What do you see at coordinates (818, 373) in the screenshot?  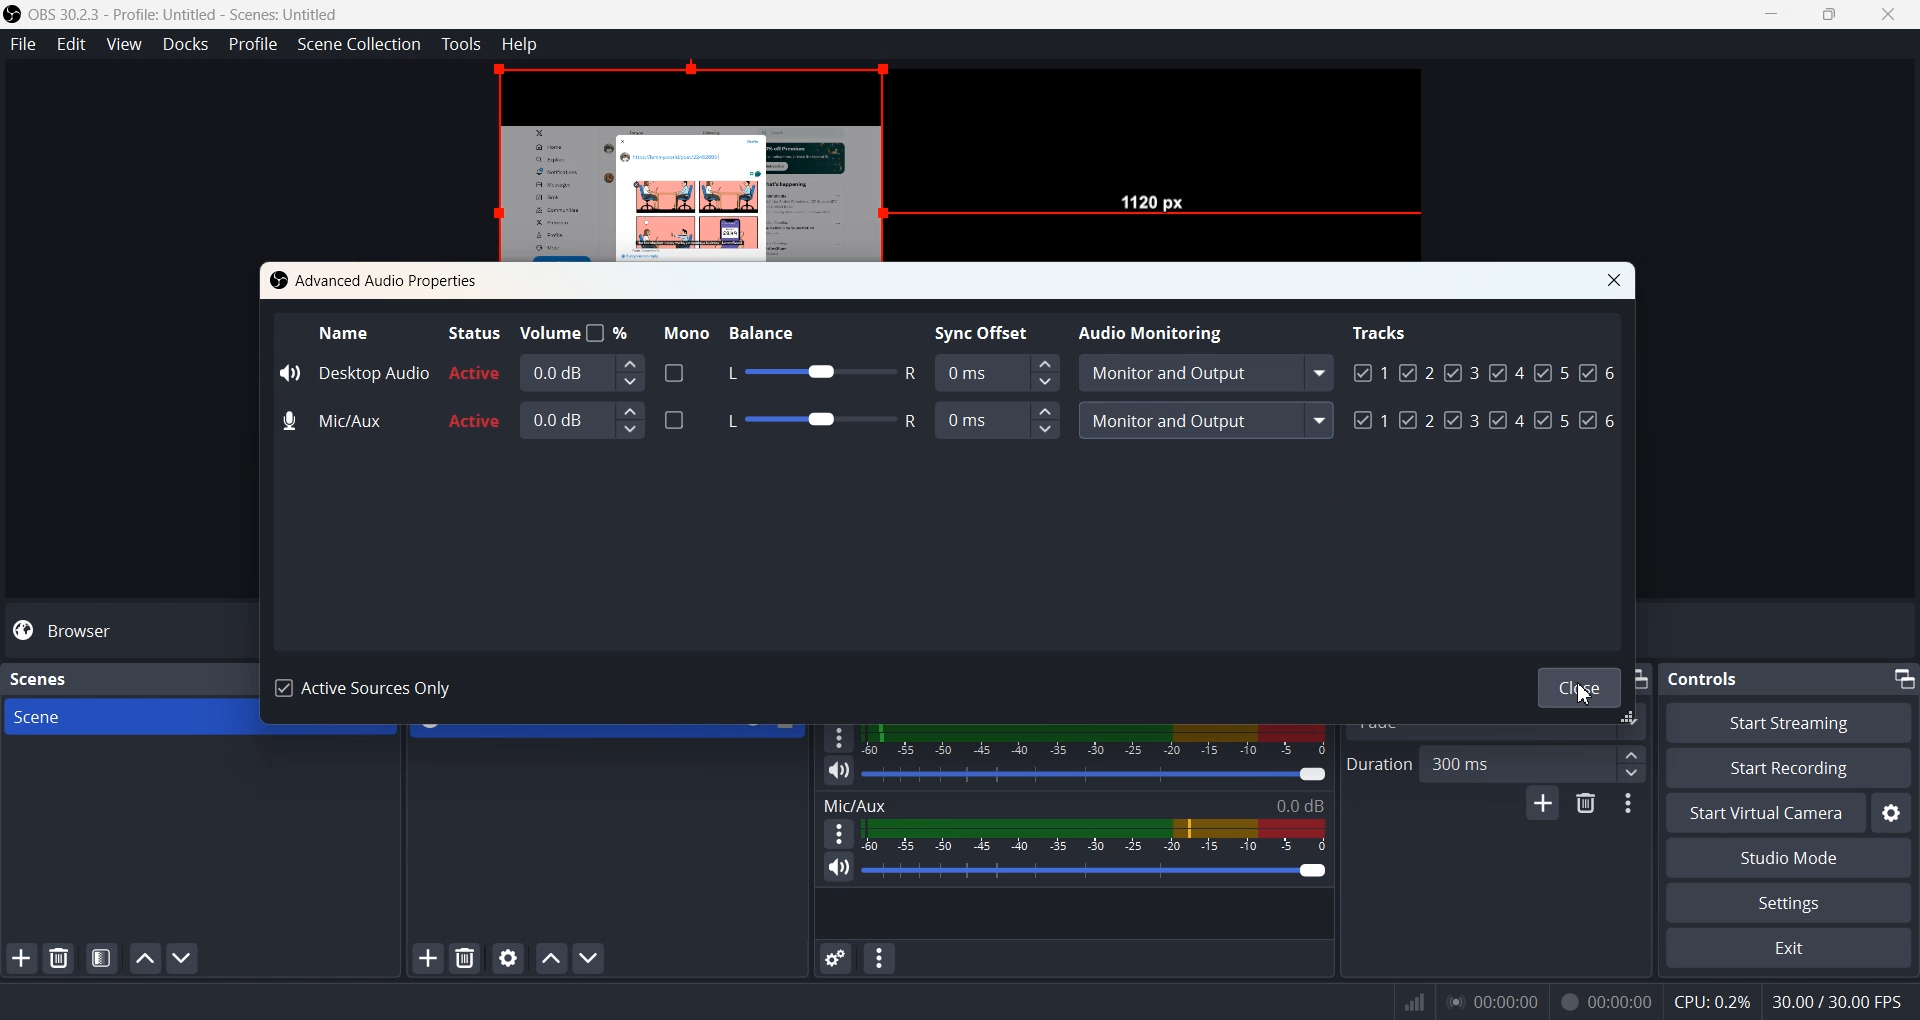 I see `Balance adjuster` at bounding box center [818, 373].